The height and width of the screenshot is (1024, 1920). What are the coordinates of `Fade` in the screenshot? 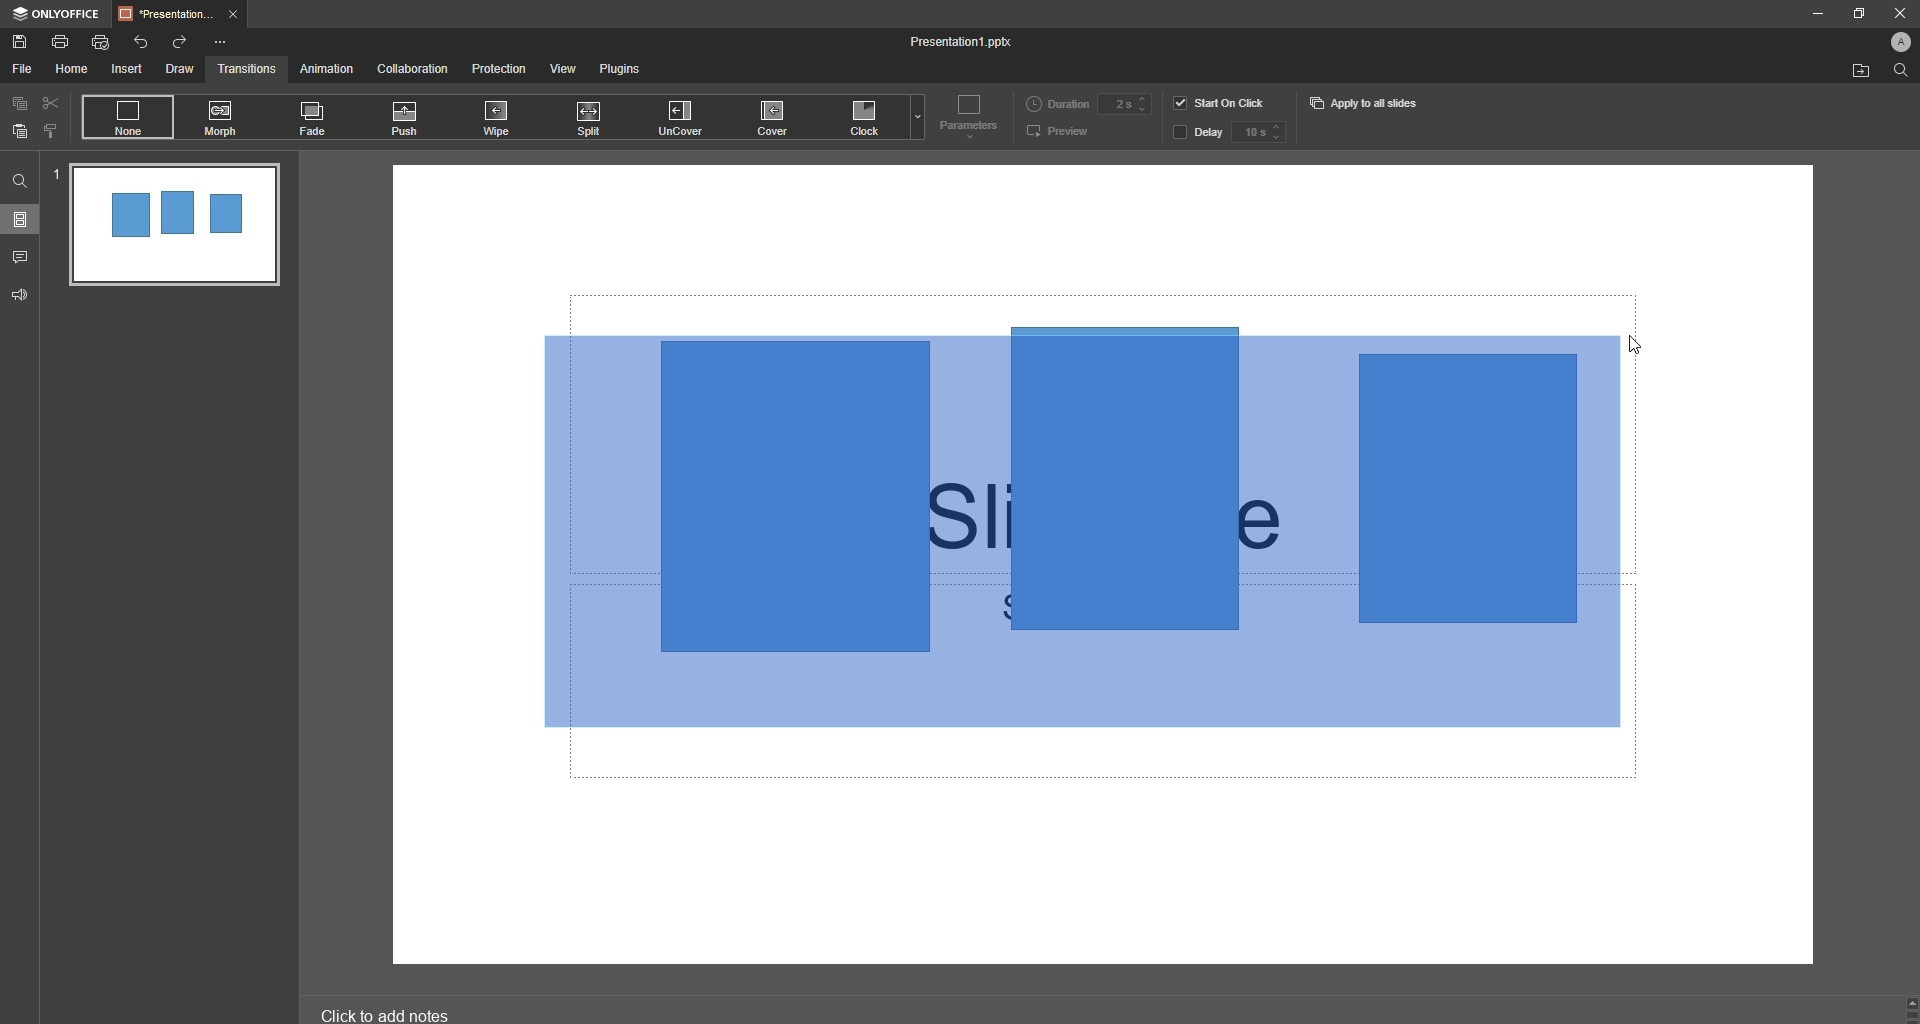 It's located at (314, 122).